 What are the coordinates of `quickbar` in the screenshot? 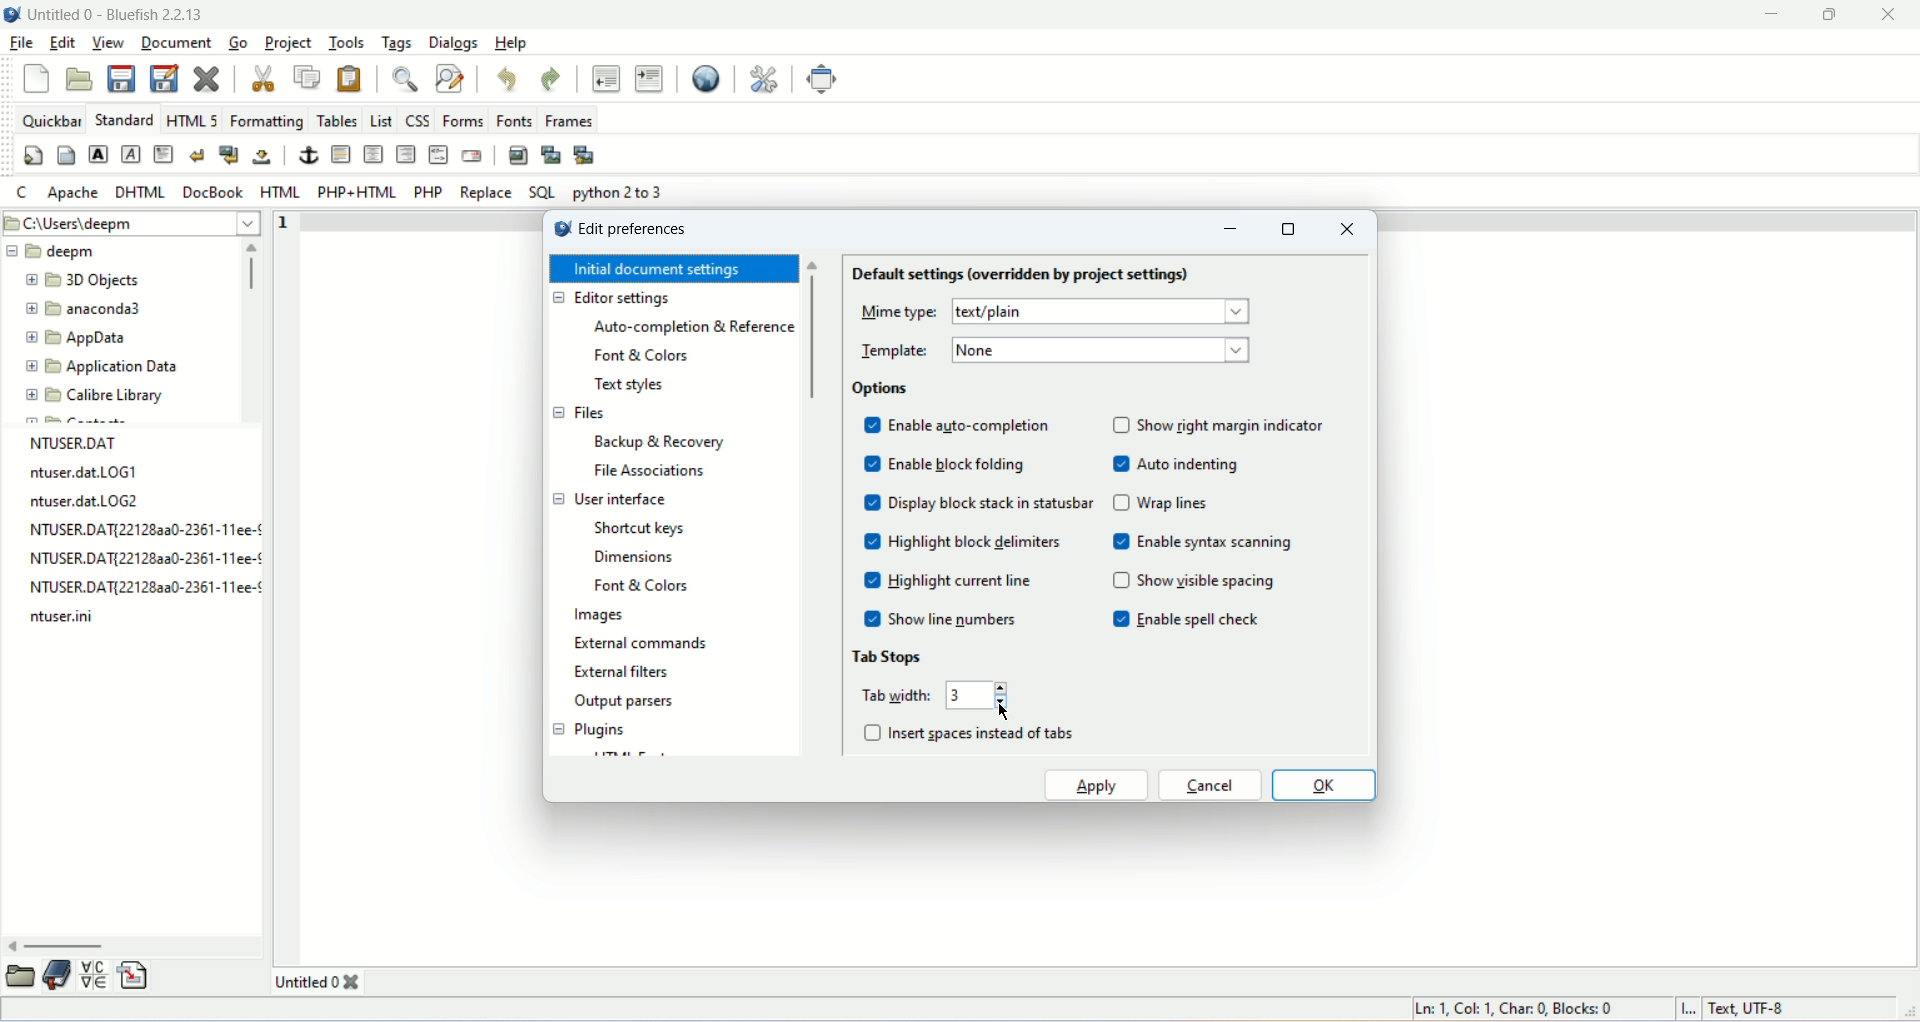 It's located at (51, 118).